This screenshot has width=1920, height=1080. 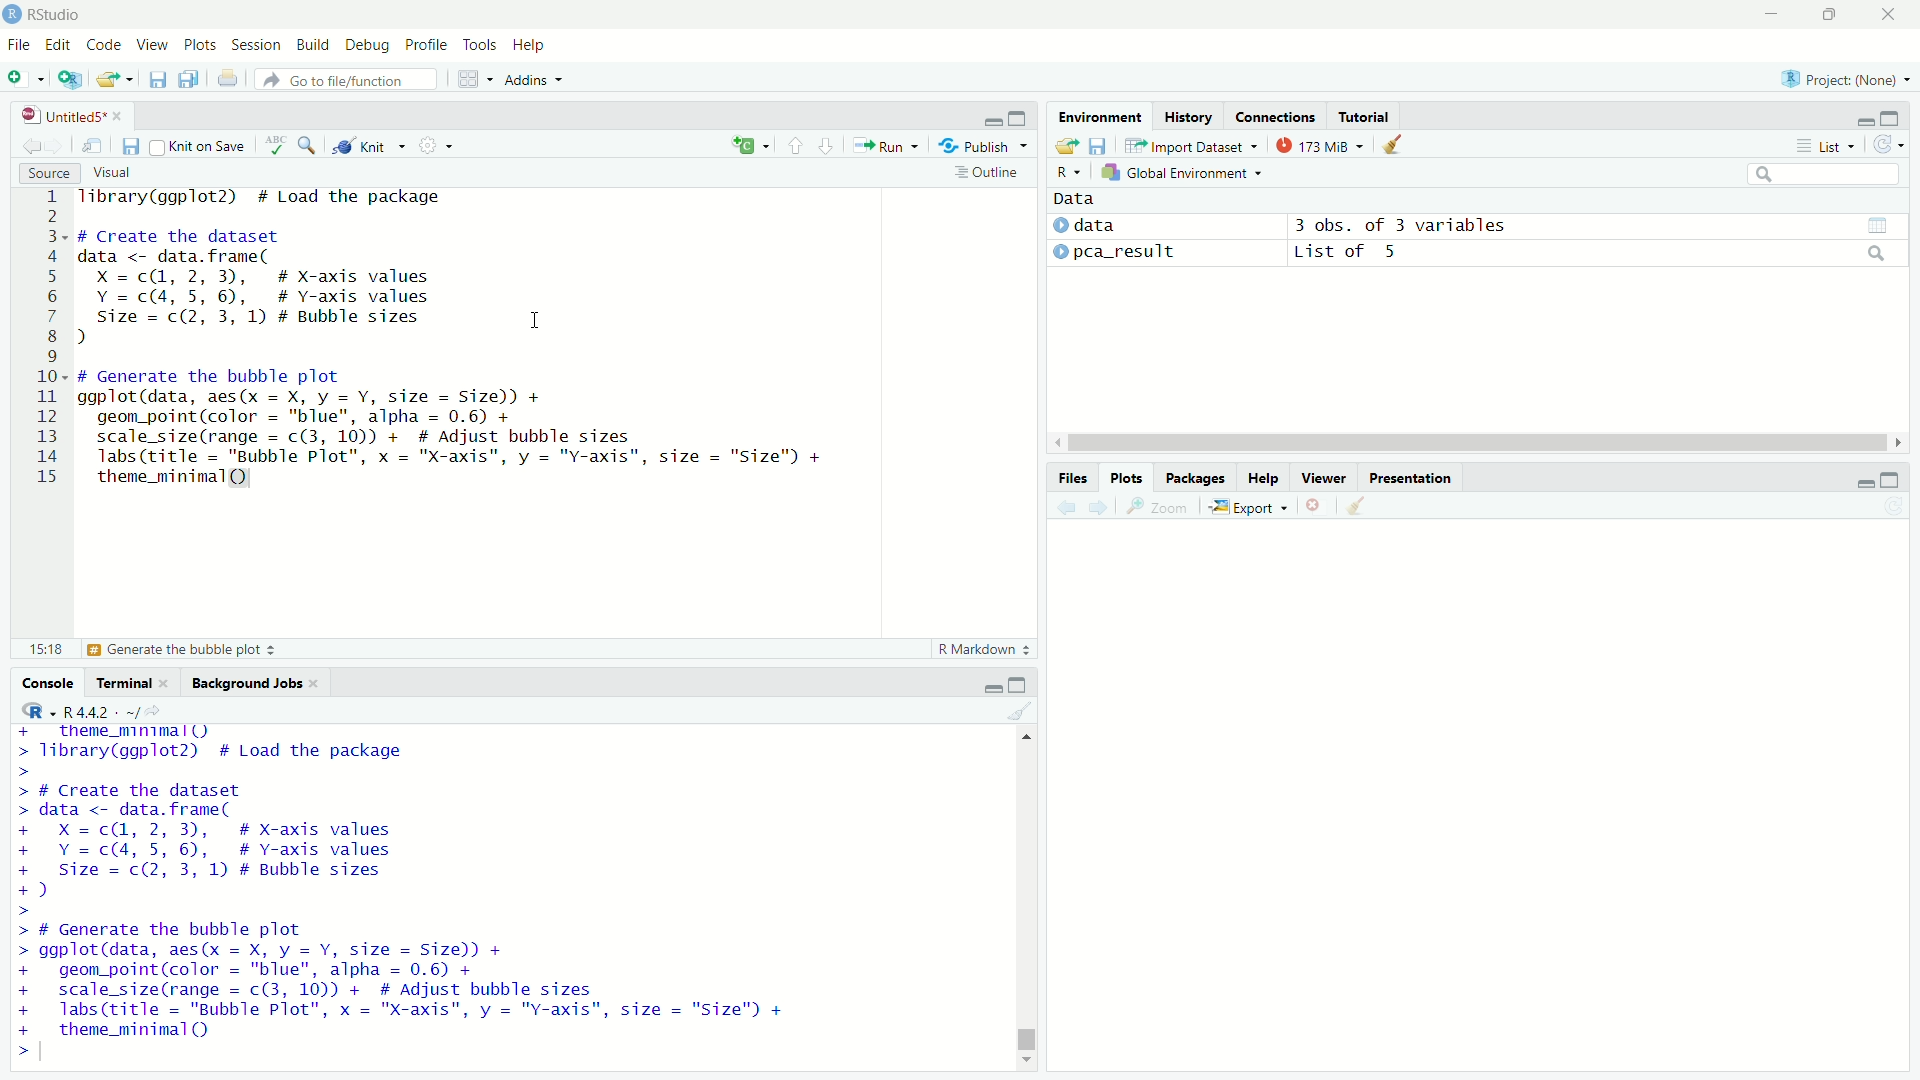 What do you see at coordinates (1478, 444) in the screenshot?
I see `horizontal scrollbar` at bounding box center [1478, 444].